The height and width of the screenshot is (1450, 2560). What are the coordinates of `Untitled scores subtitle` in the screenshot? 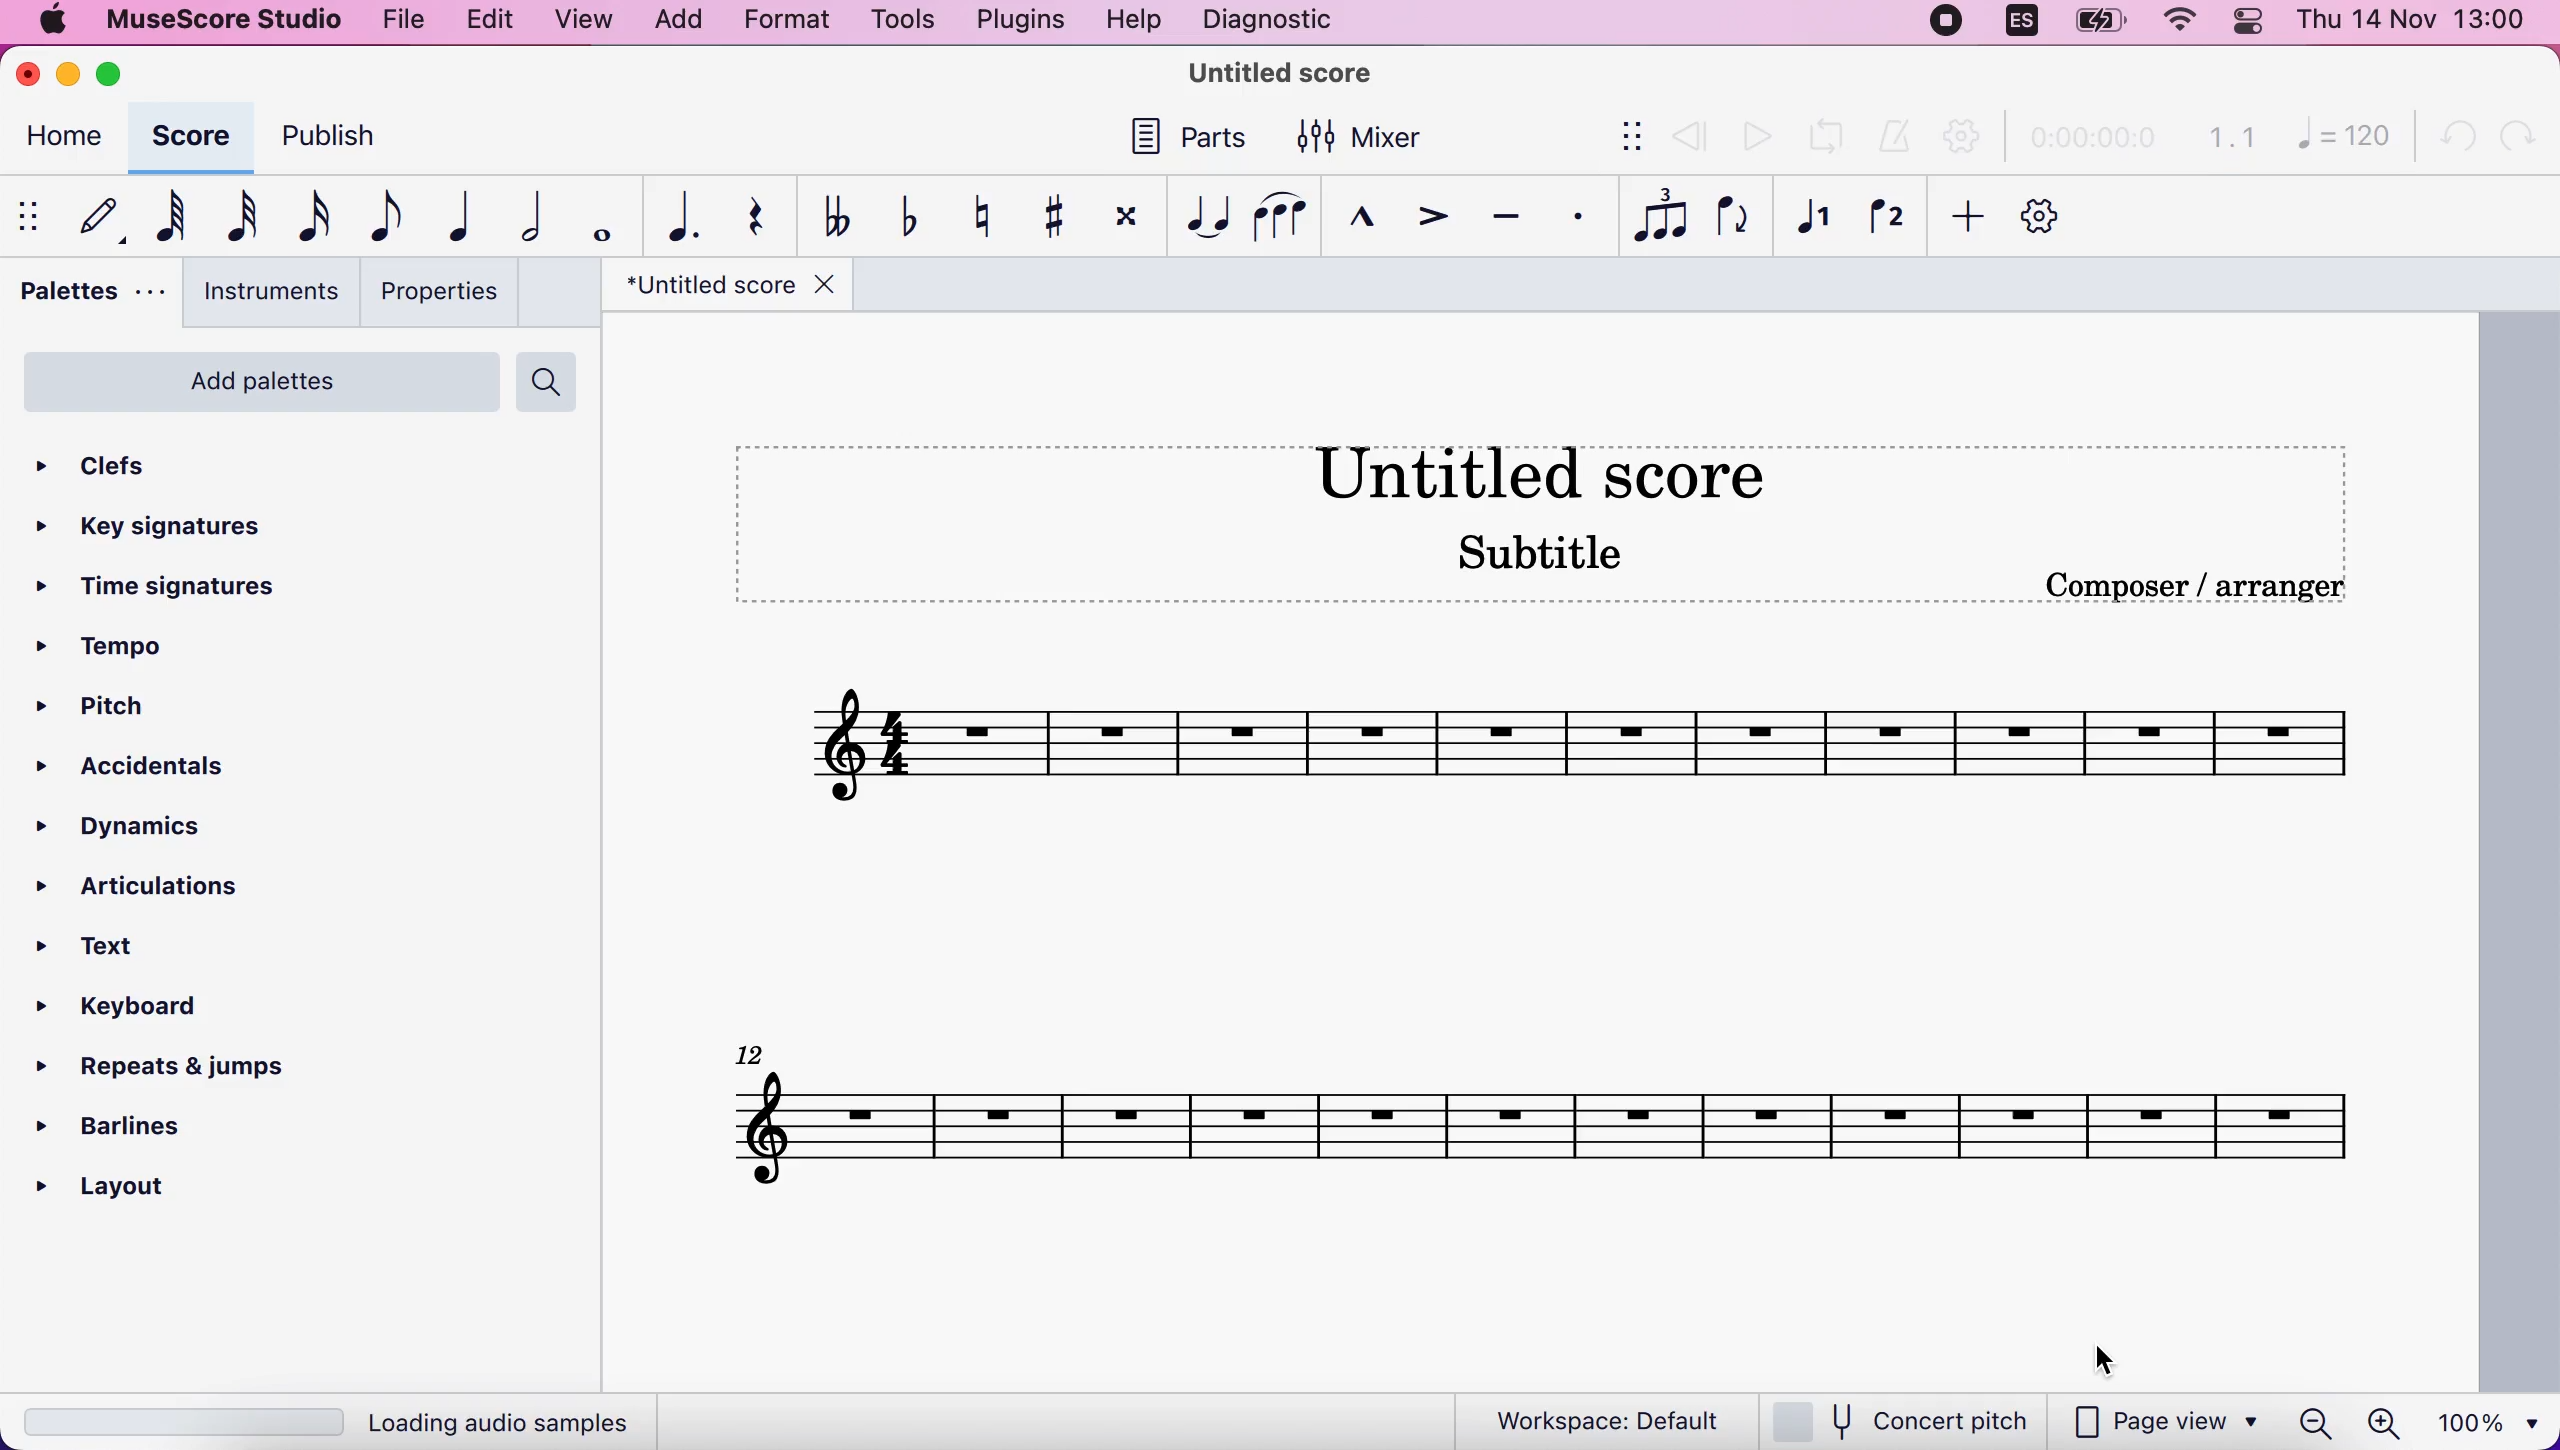 It's located at (1580, 512).